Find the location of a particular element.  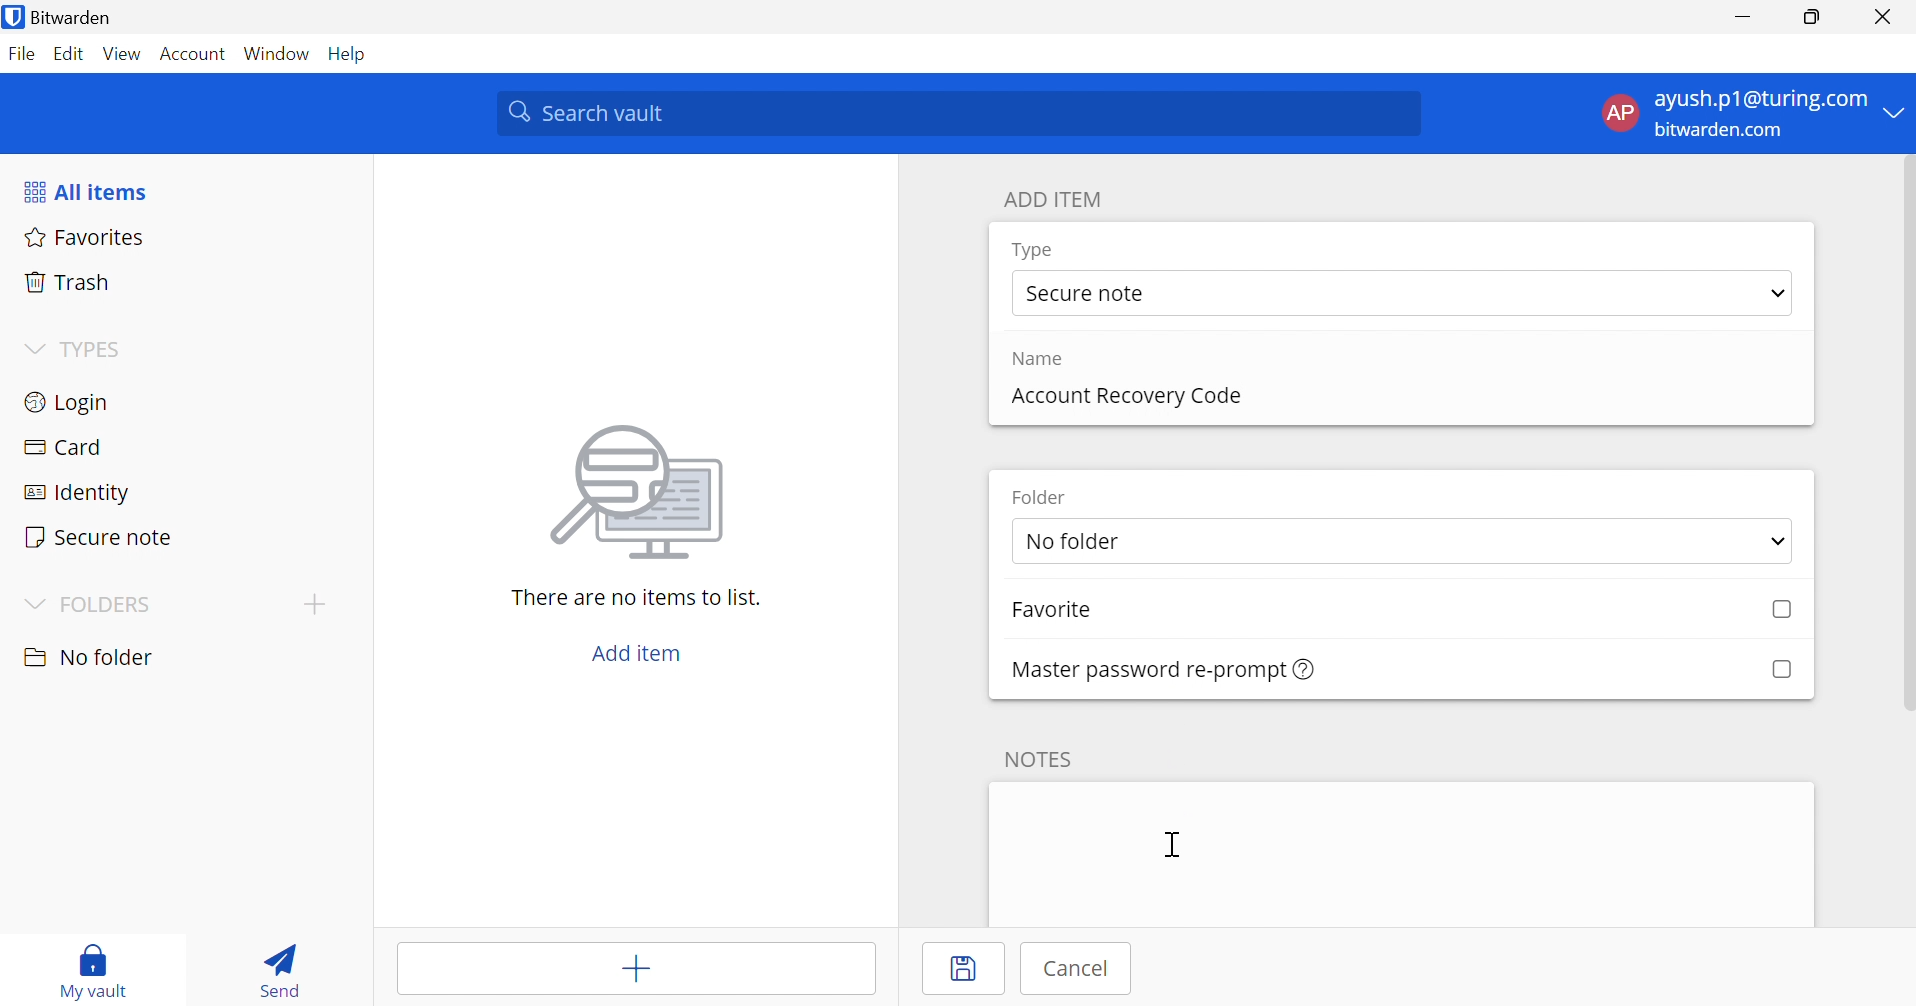

View is located at coordinates (122, 53).